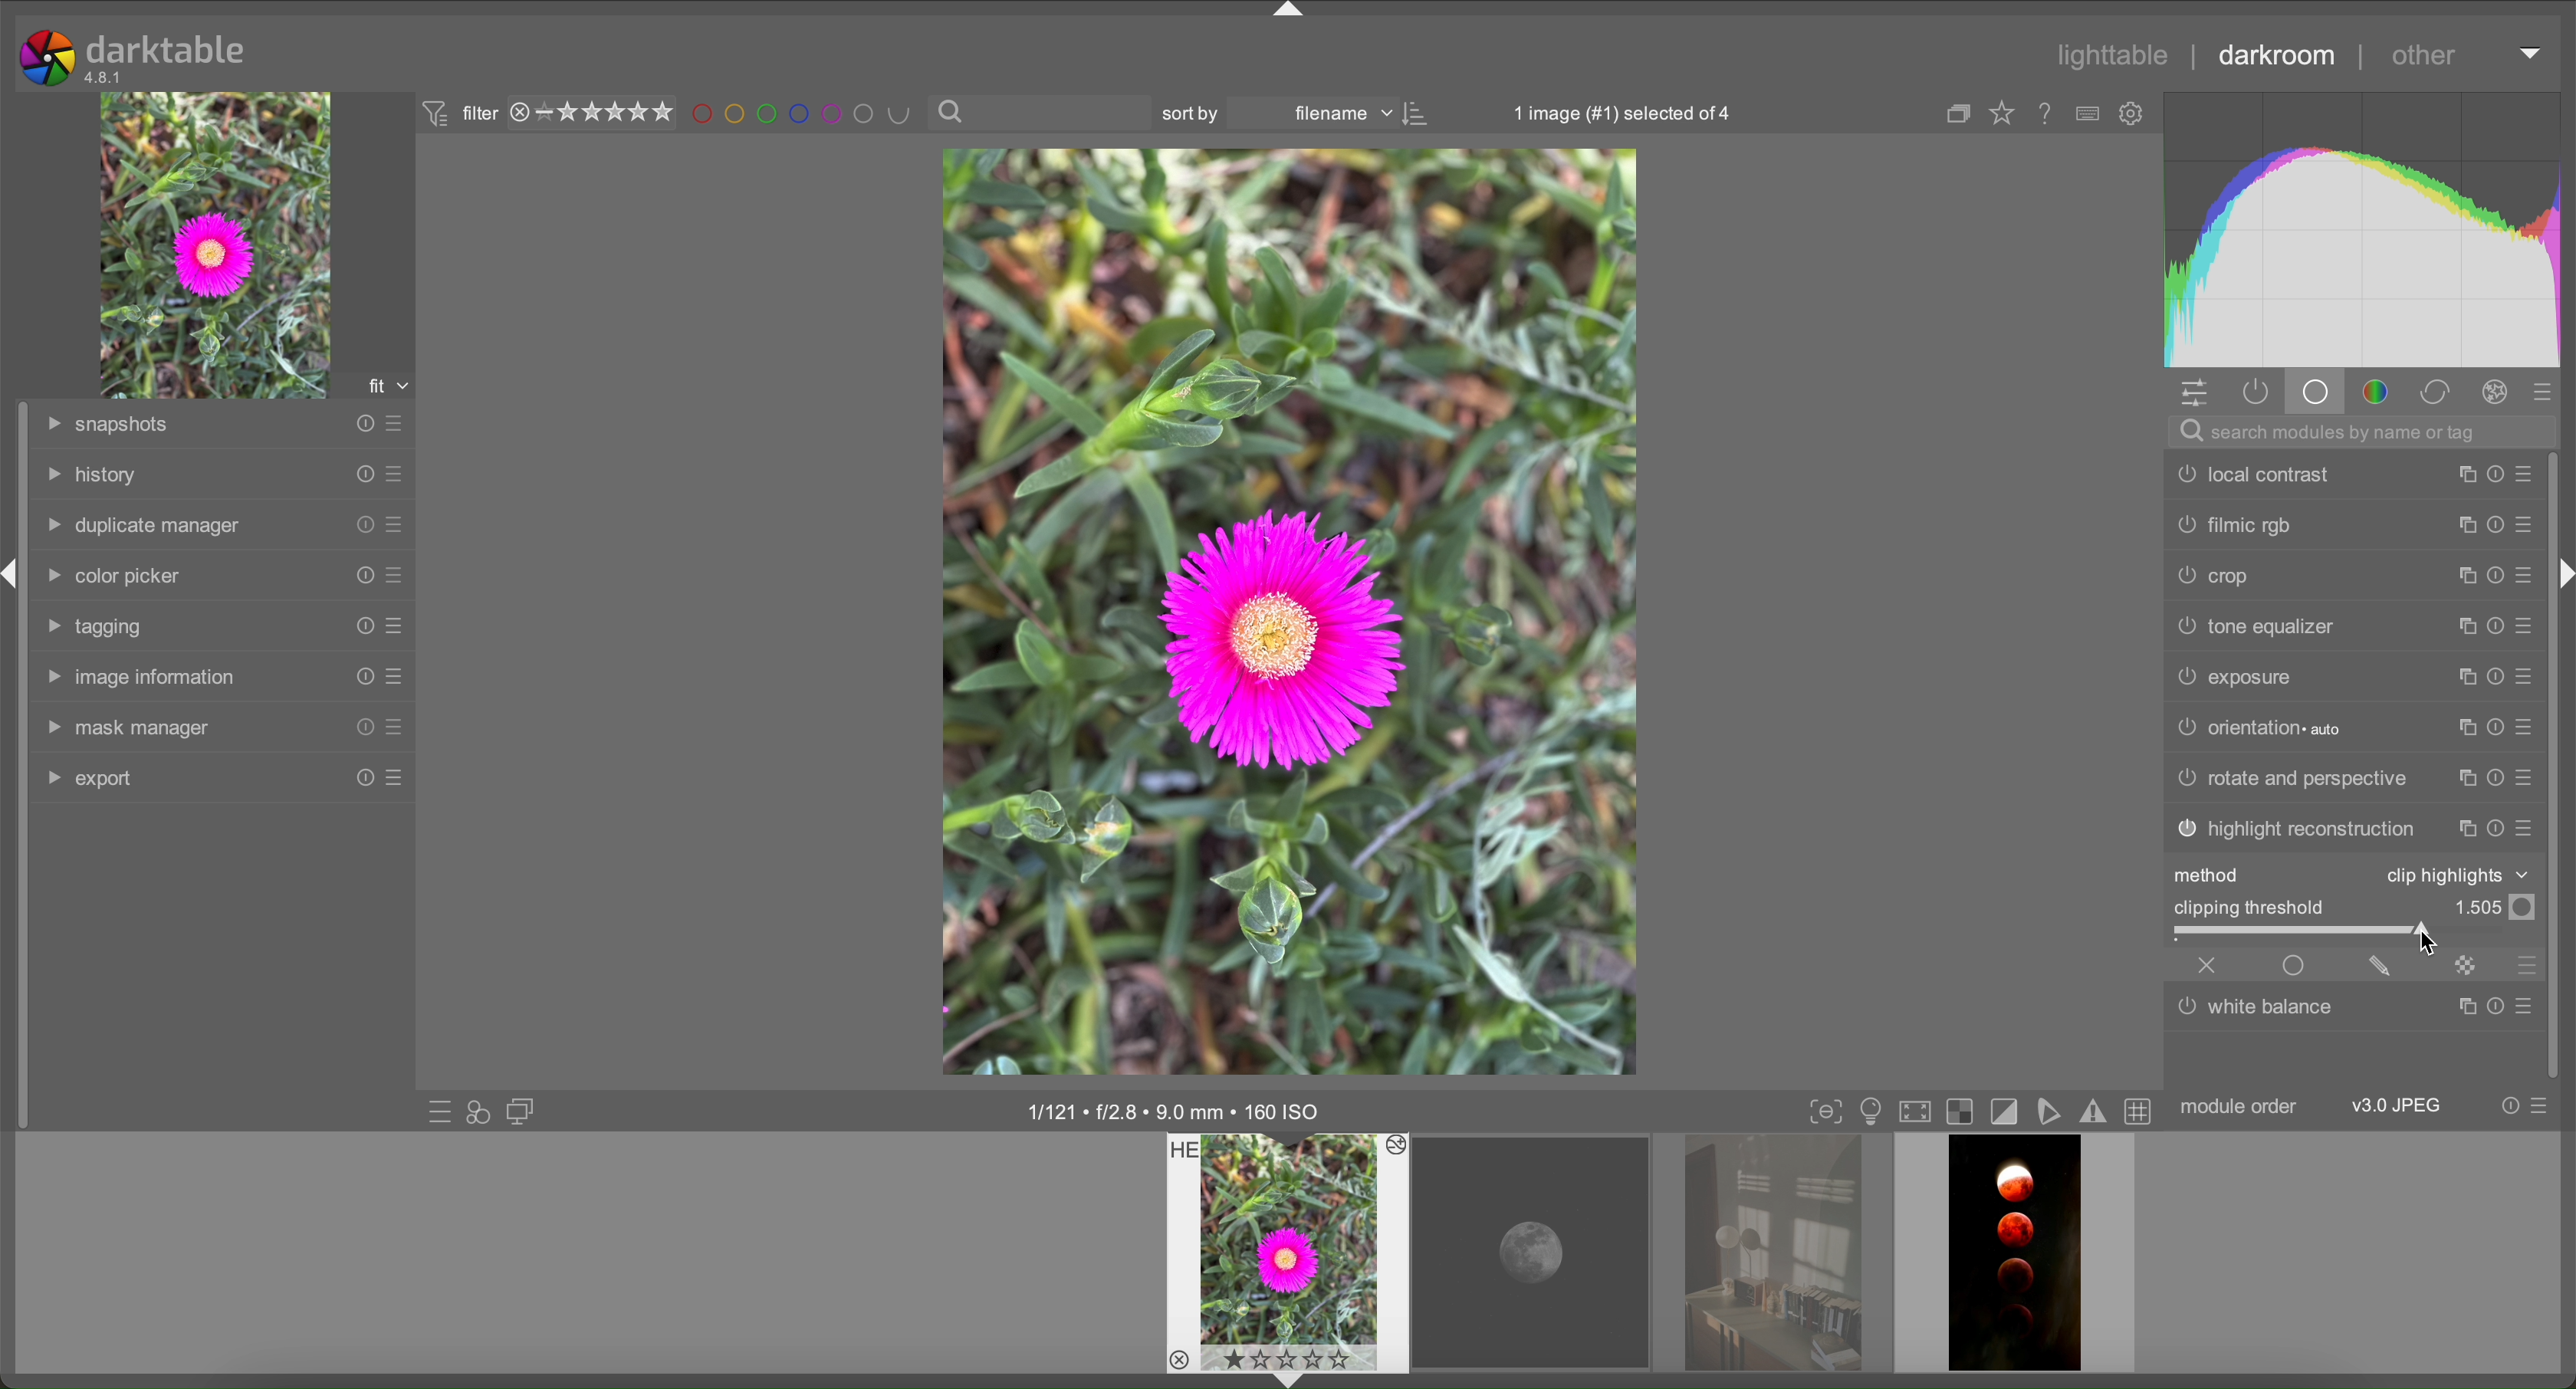 This screenshot has height=1389, width=2576. I want to click on rotate and perspective, so click(2292, 777).